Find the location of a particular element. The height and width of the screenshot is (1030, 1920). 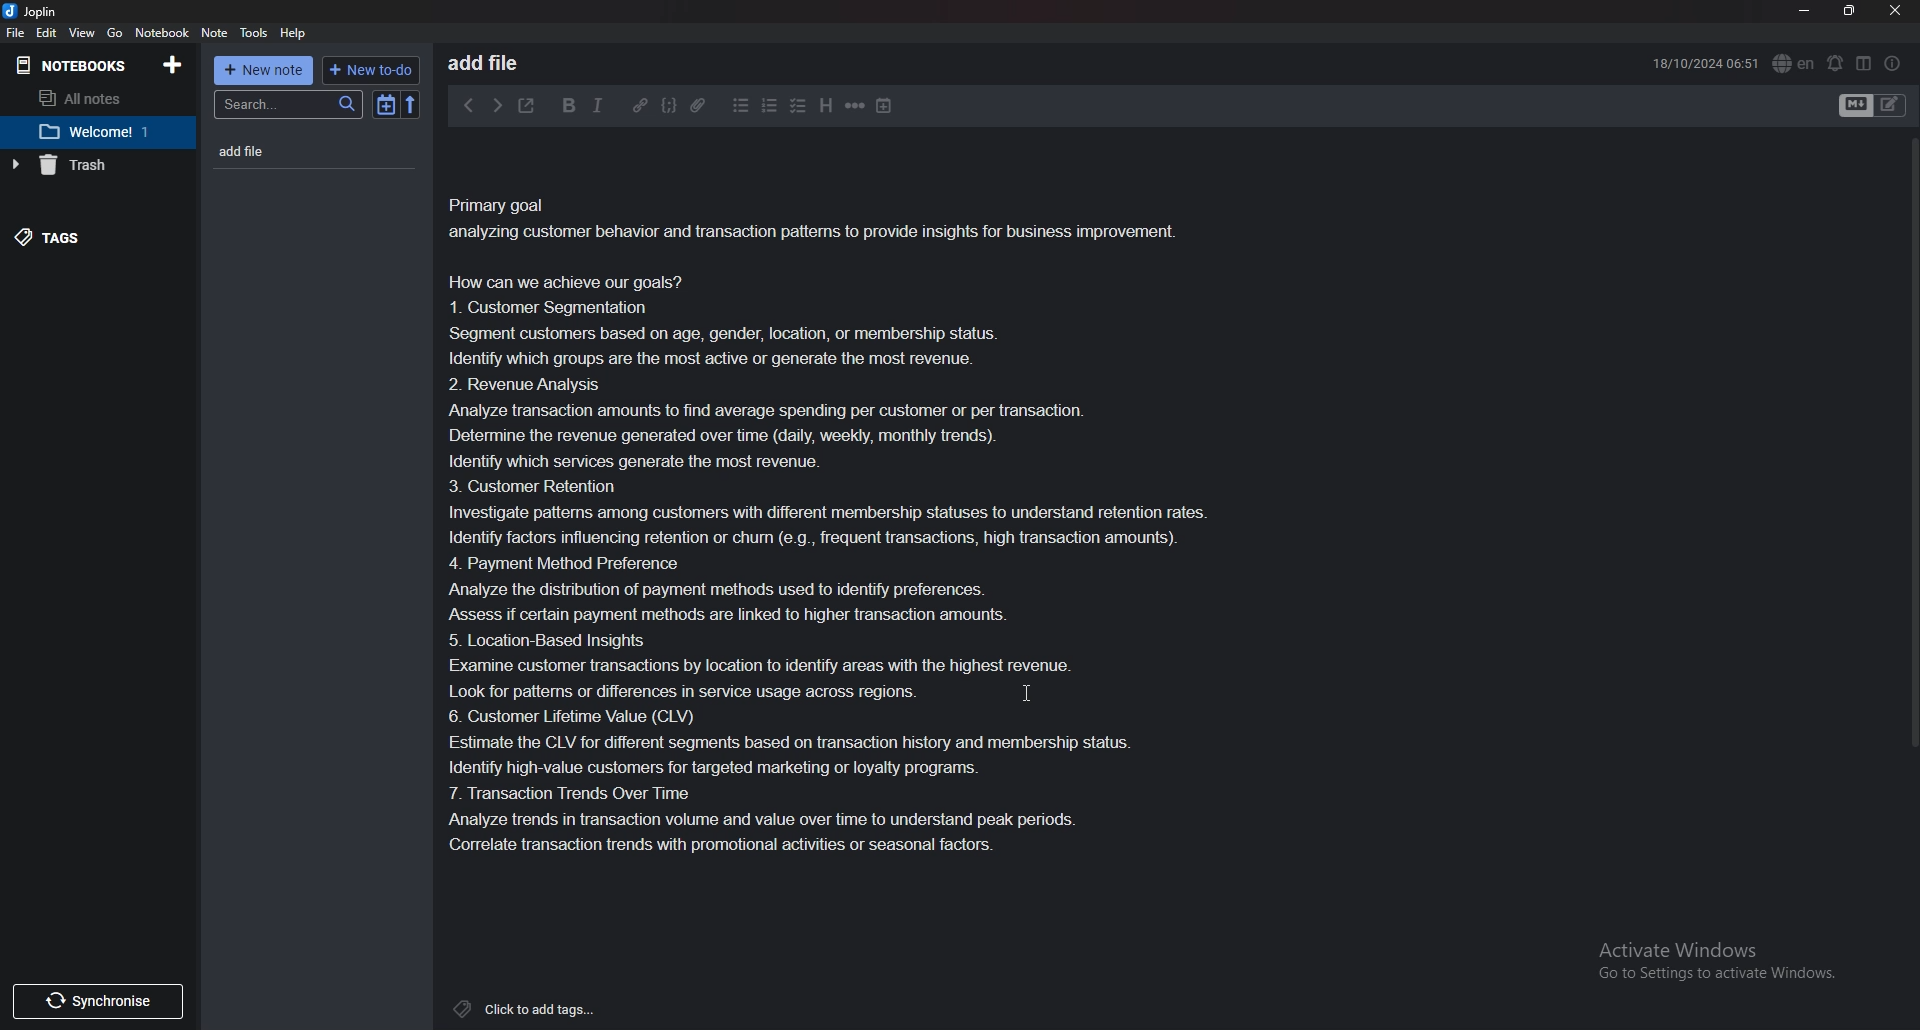

help is located at coordinates (293, 34).